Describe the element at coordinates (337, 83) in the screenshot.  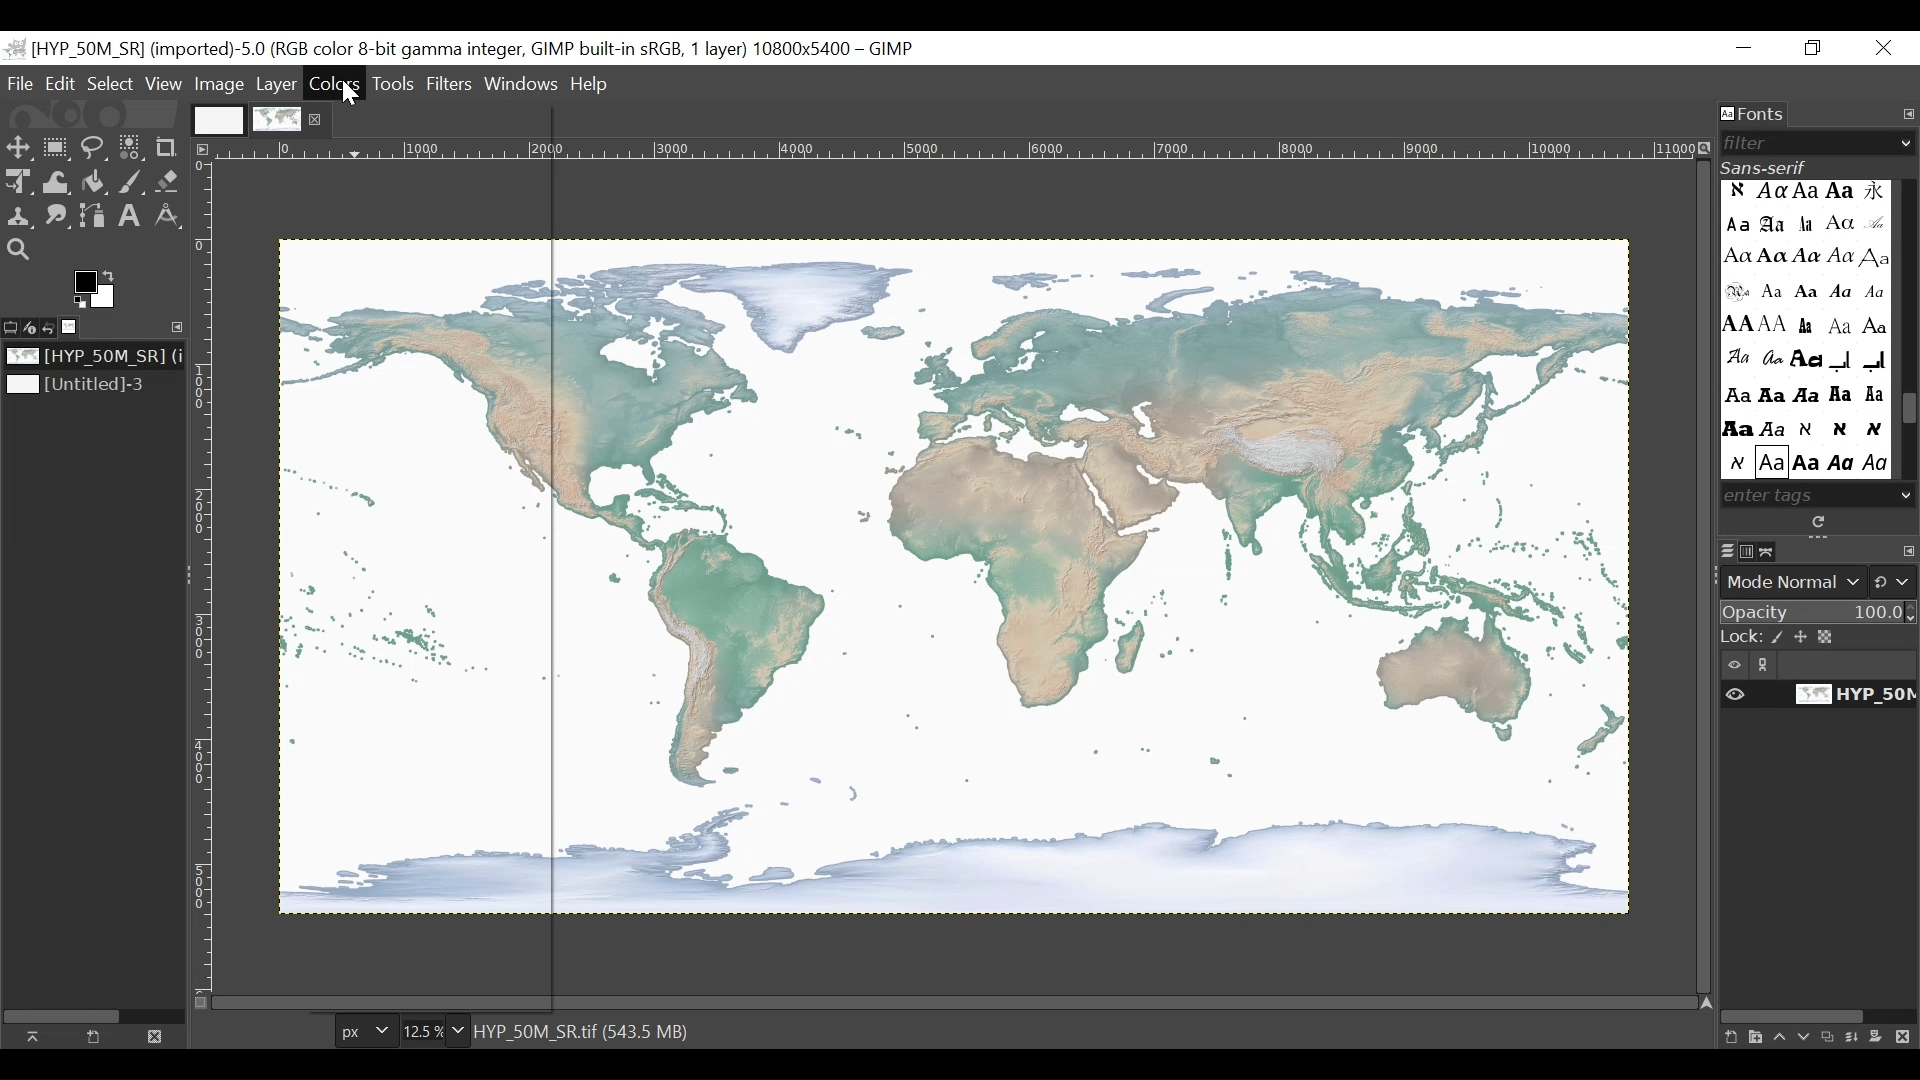
I see `Colors` at that location.